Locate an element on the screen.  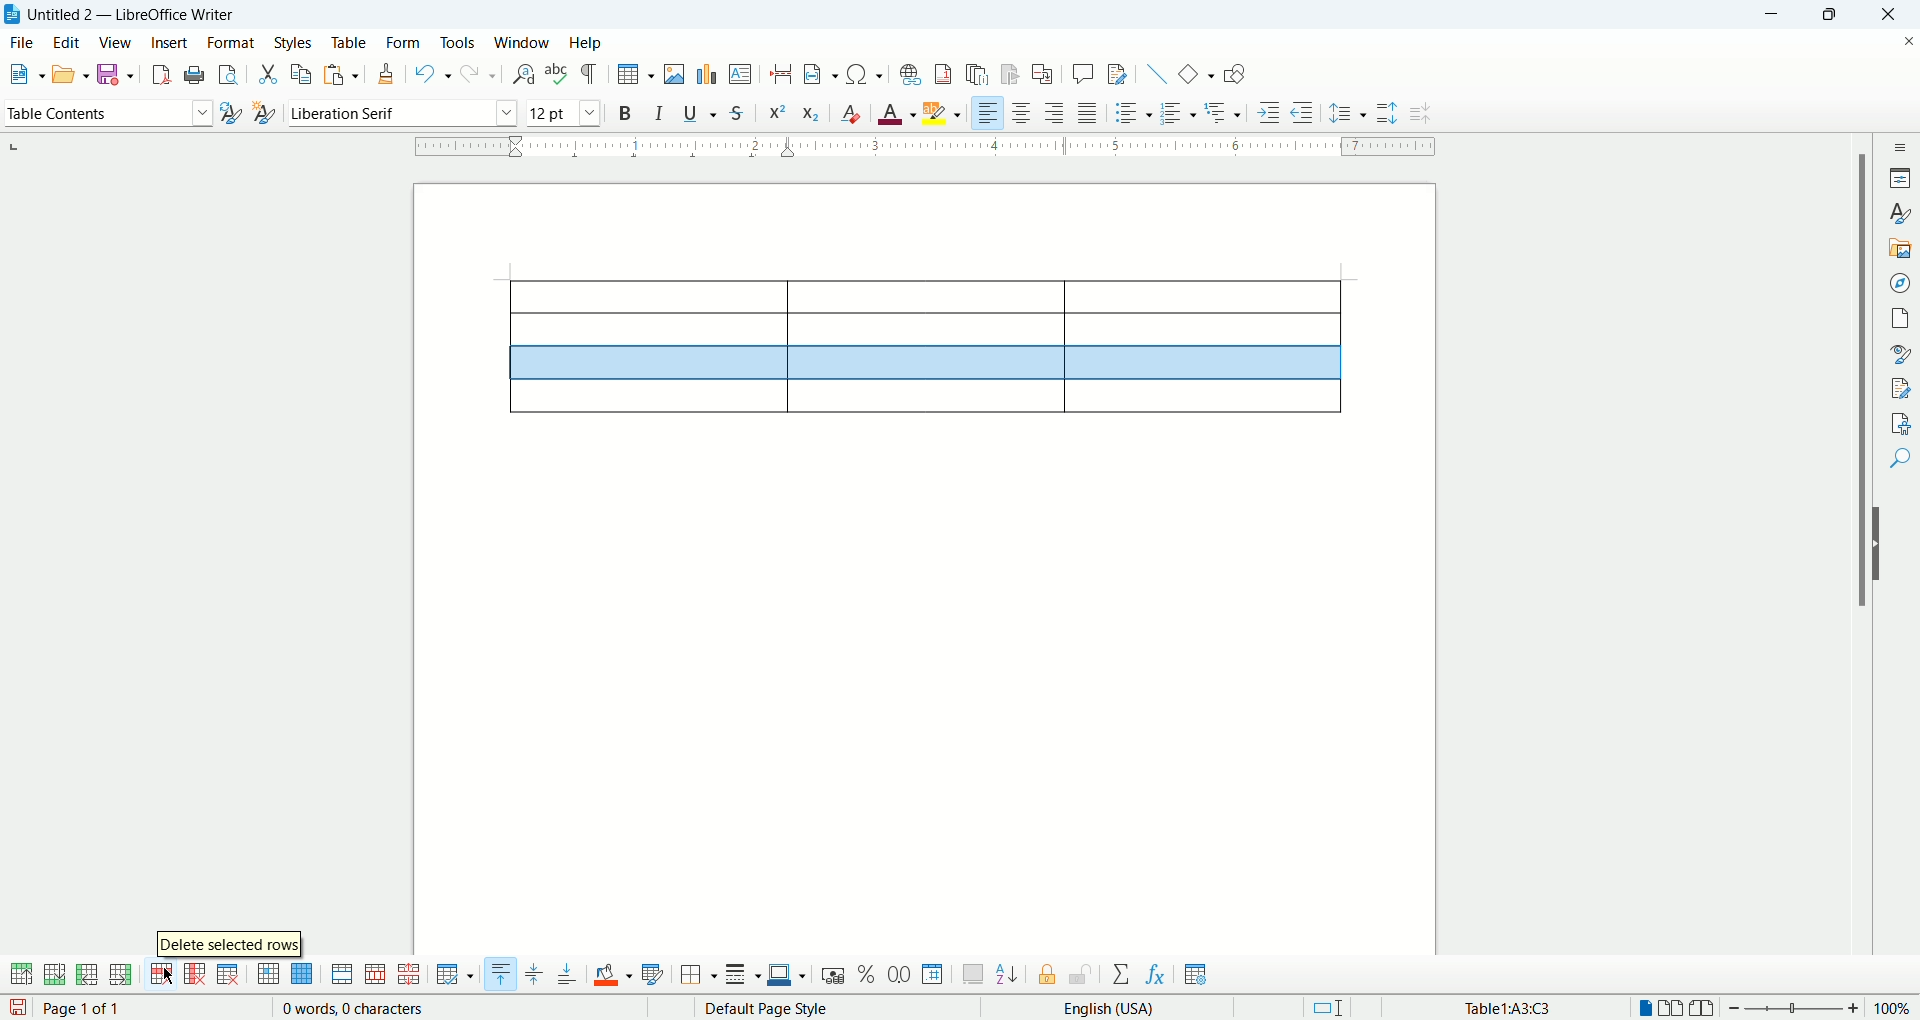
style is located at coordinates (1902, 216).